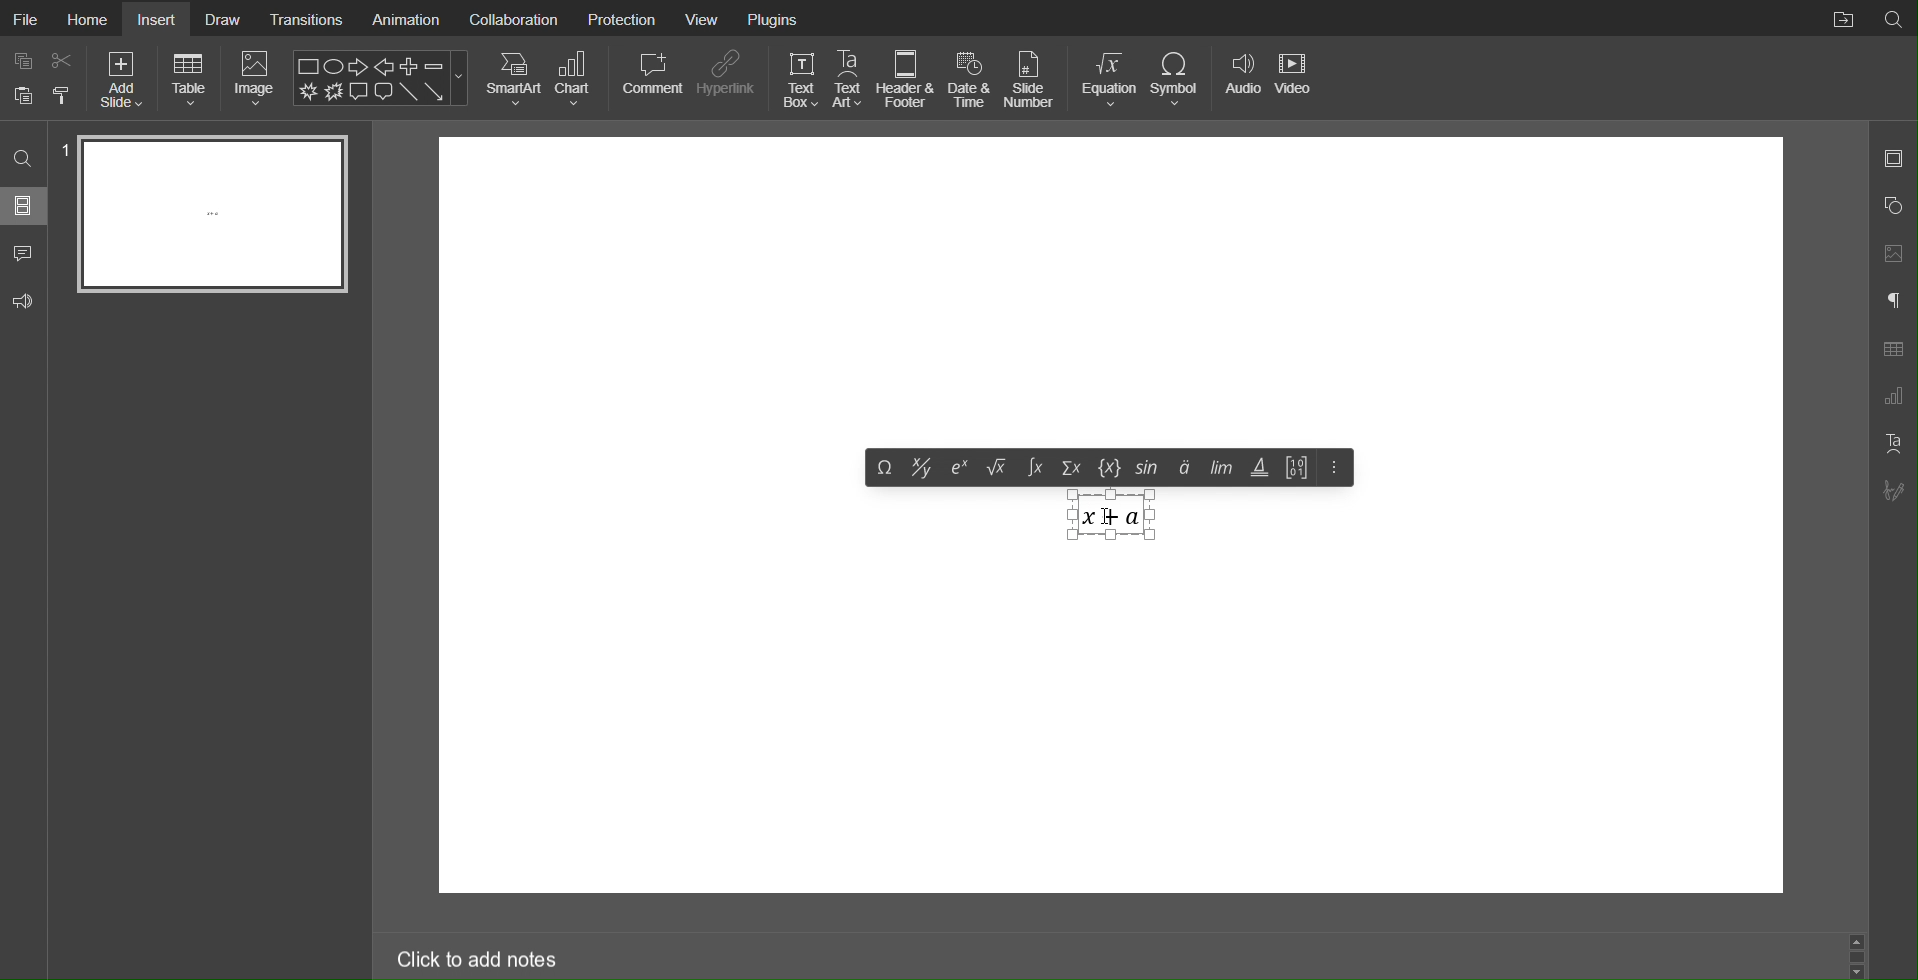 This screenshot has width=1918, height=980. What do you see at coordinates (972, 77) in the screenshot?
I see `Date & Time` at bounding box center [972, 77].